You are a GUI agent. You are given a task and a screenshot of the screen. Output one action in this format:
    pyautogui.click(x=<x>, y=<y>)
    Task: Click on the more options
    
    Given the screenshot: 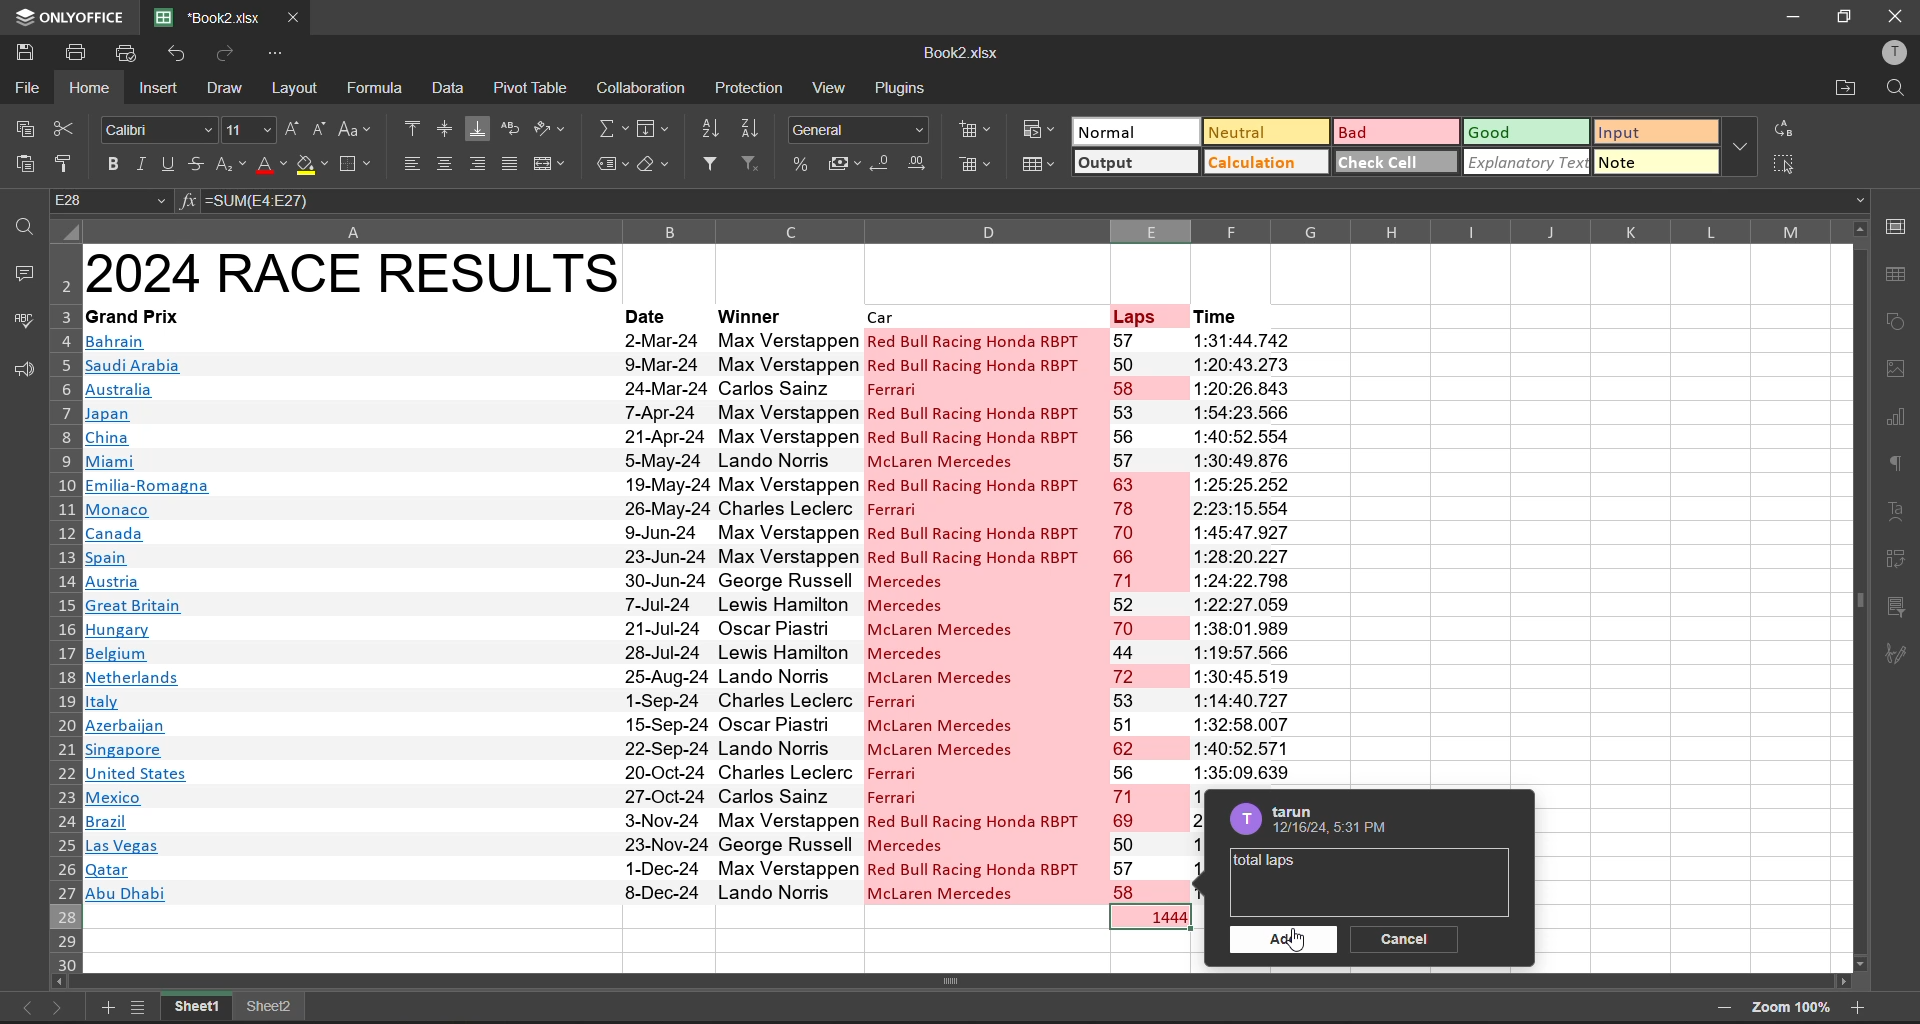 What is the action you would take?
    pyautogui.click(x=1742, y=148)
    